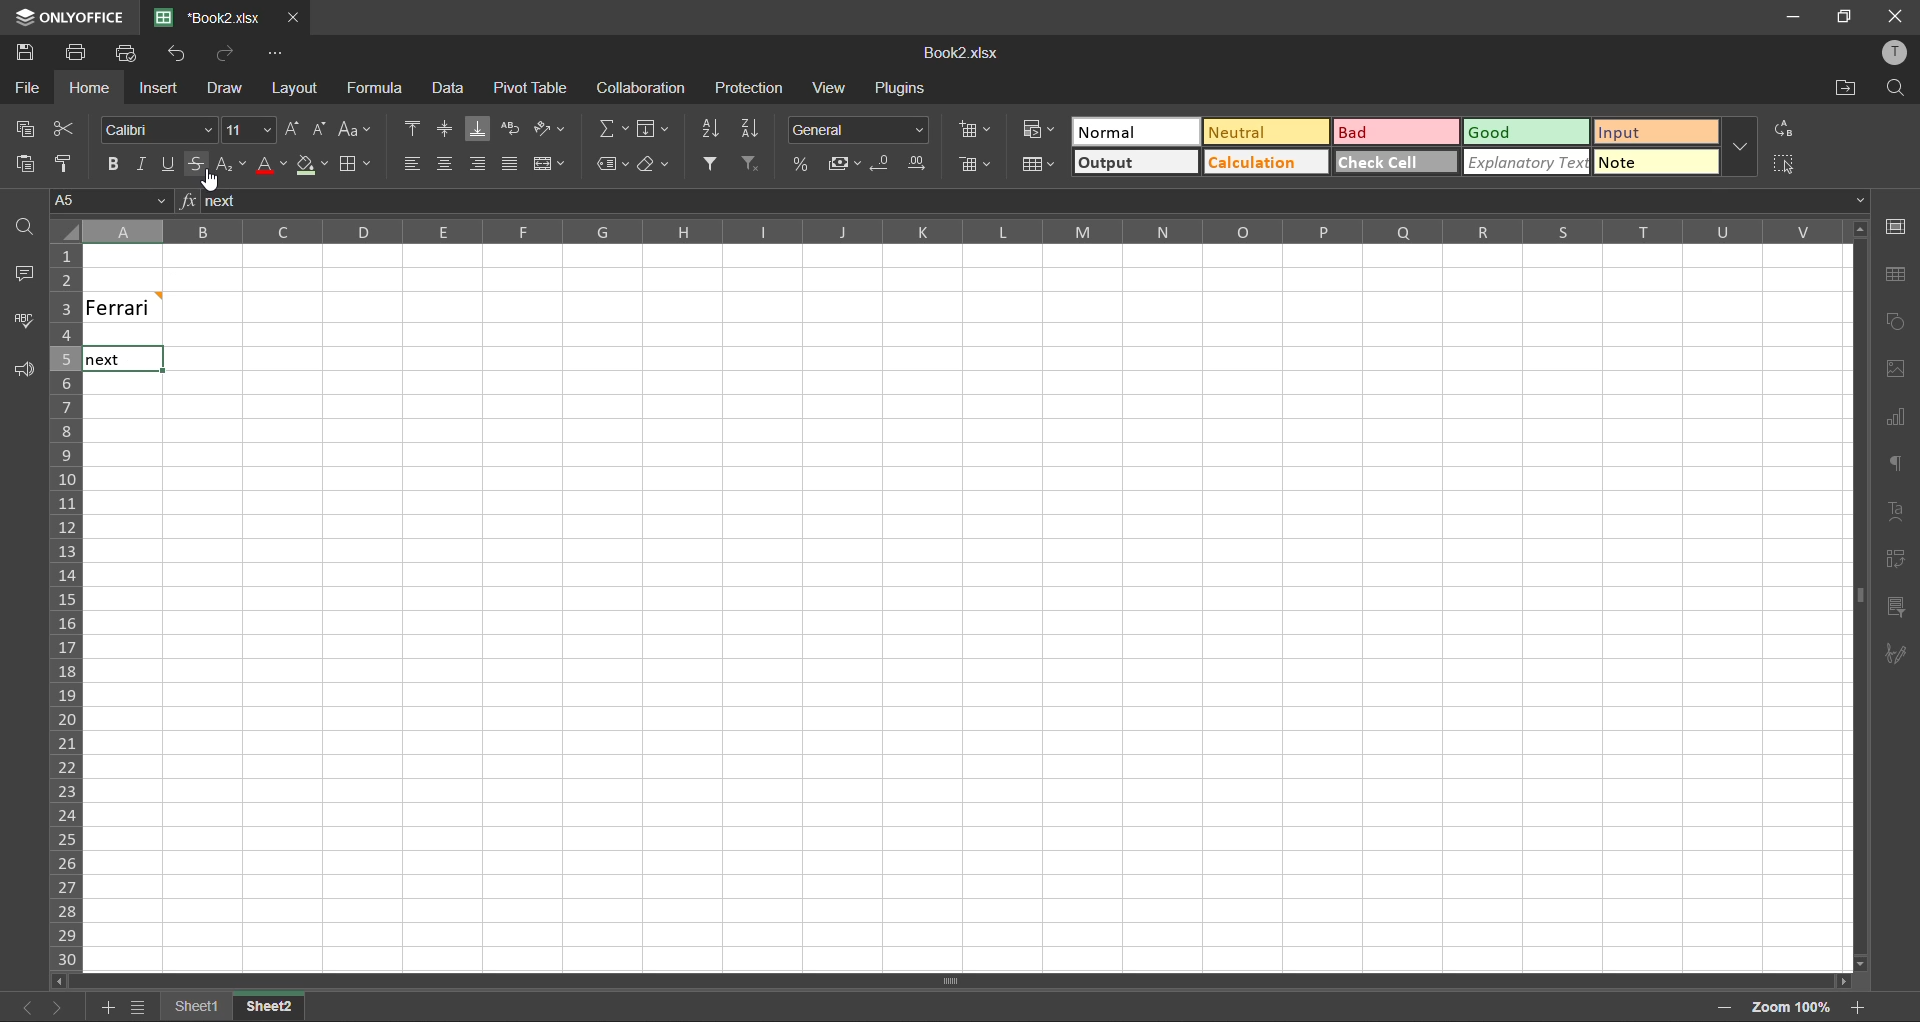  What do you see at coordinates (89, 88) in the screenshot?
I see `home` at bounding box center [89, 88].